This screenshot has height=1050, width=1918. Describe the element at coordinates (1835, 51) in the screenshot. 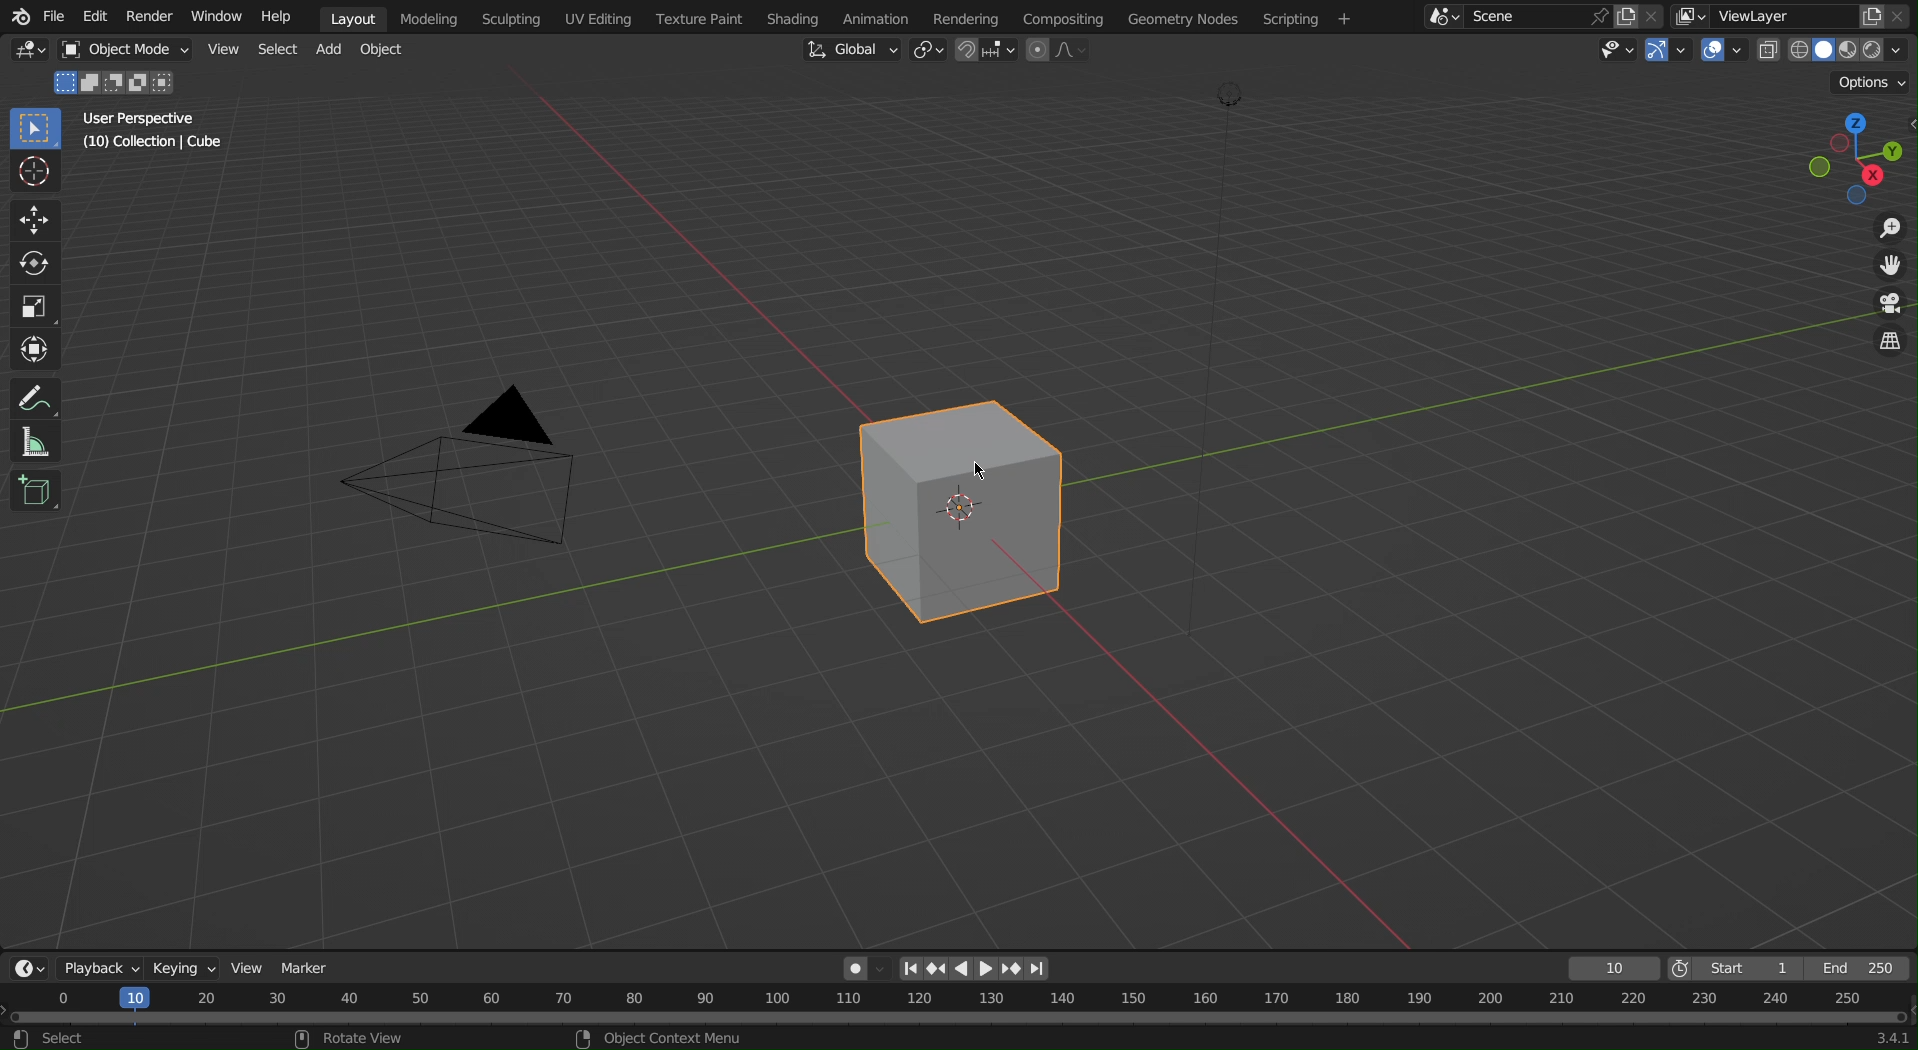

I see `Viewport Shading` at that location.